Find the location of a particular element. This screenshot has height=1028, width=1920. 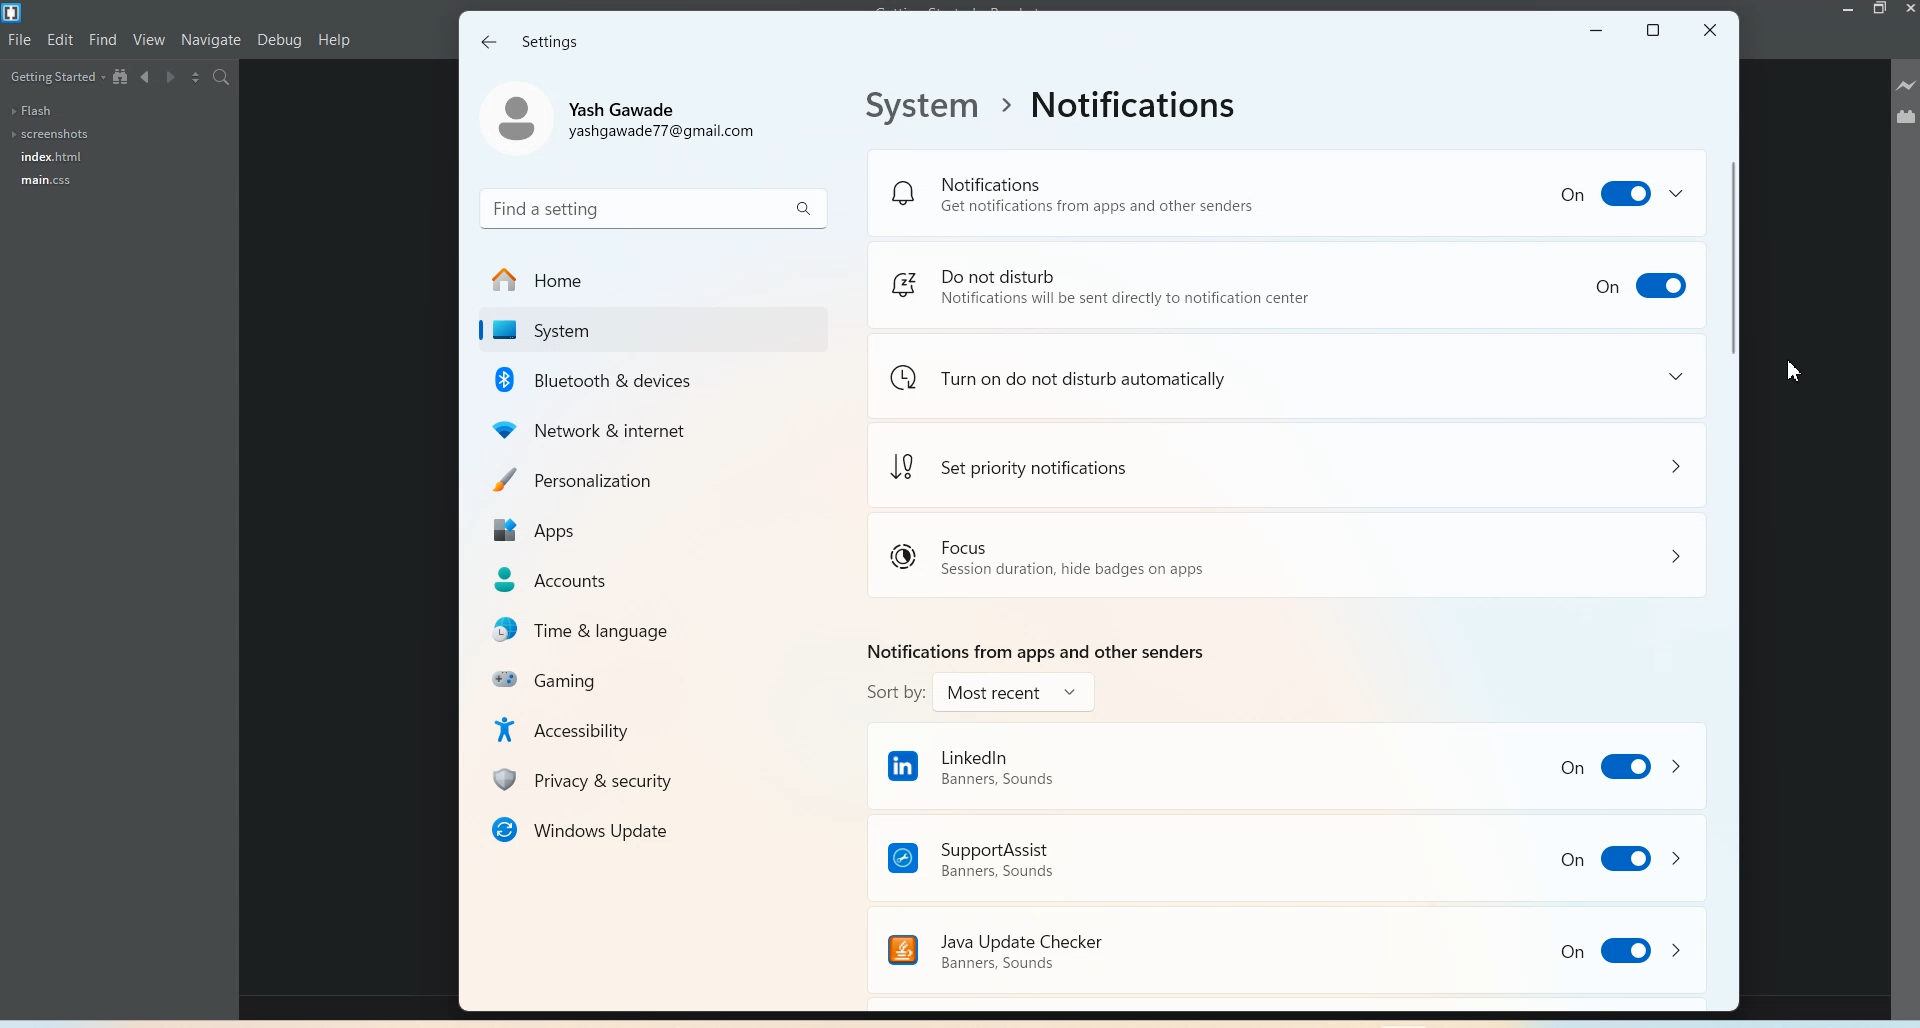

set priority notification is located at coordinates (1289, 465).